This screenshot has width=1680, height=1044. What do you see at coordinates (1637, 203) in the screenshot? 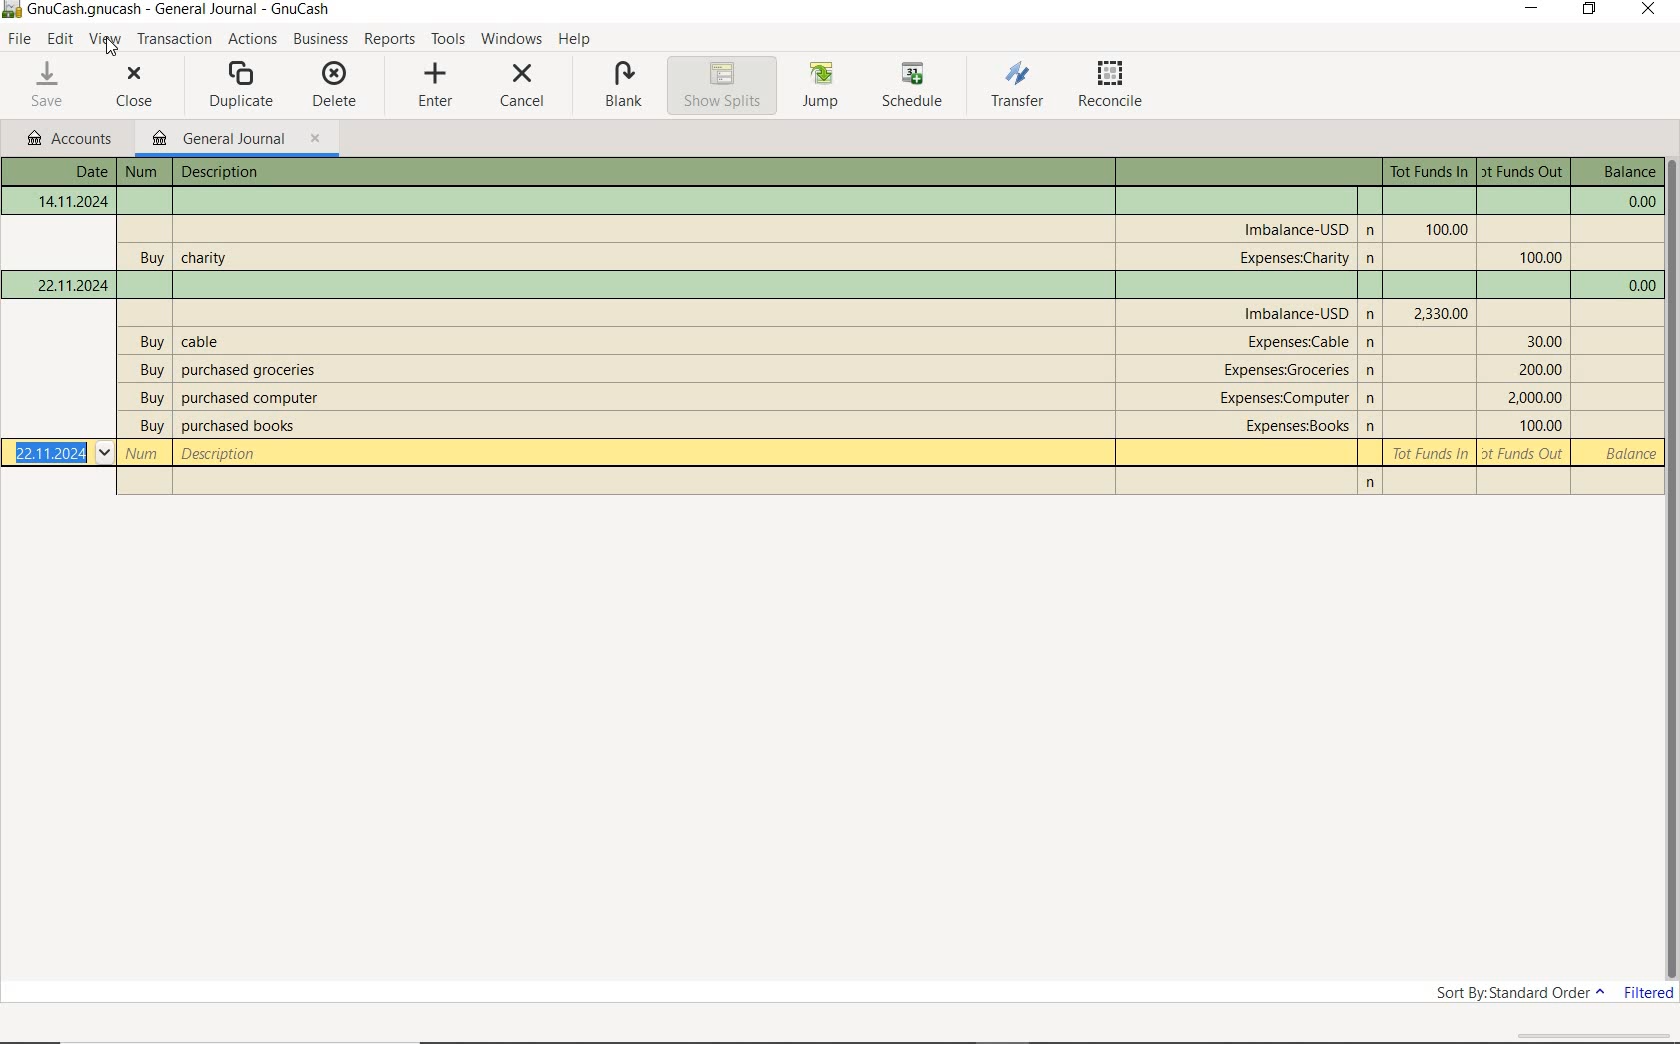
I see `balance` at bounding box center [1637, 203].